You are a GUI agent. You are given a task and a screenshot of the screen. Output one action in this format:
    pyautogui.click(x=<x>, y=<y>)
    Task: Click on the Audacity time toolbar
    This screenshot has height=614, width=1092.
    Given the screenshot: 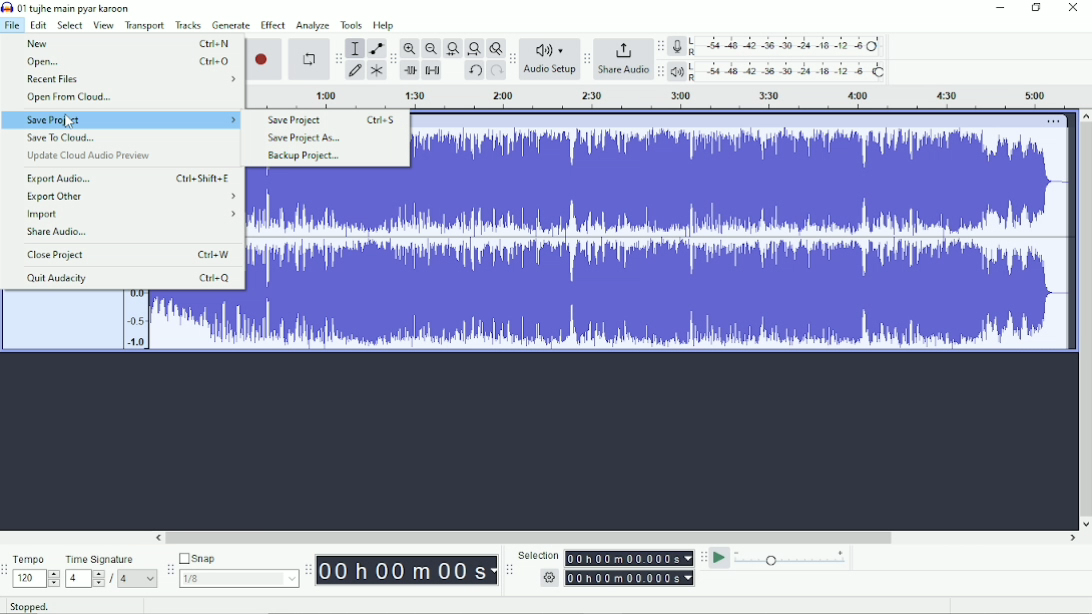 What is the action you would take?
    pyautogui.click(x=308, y=569)
    